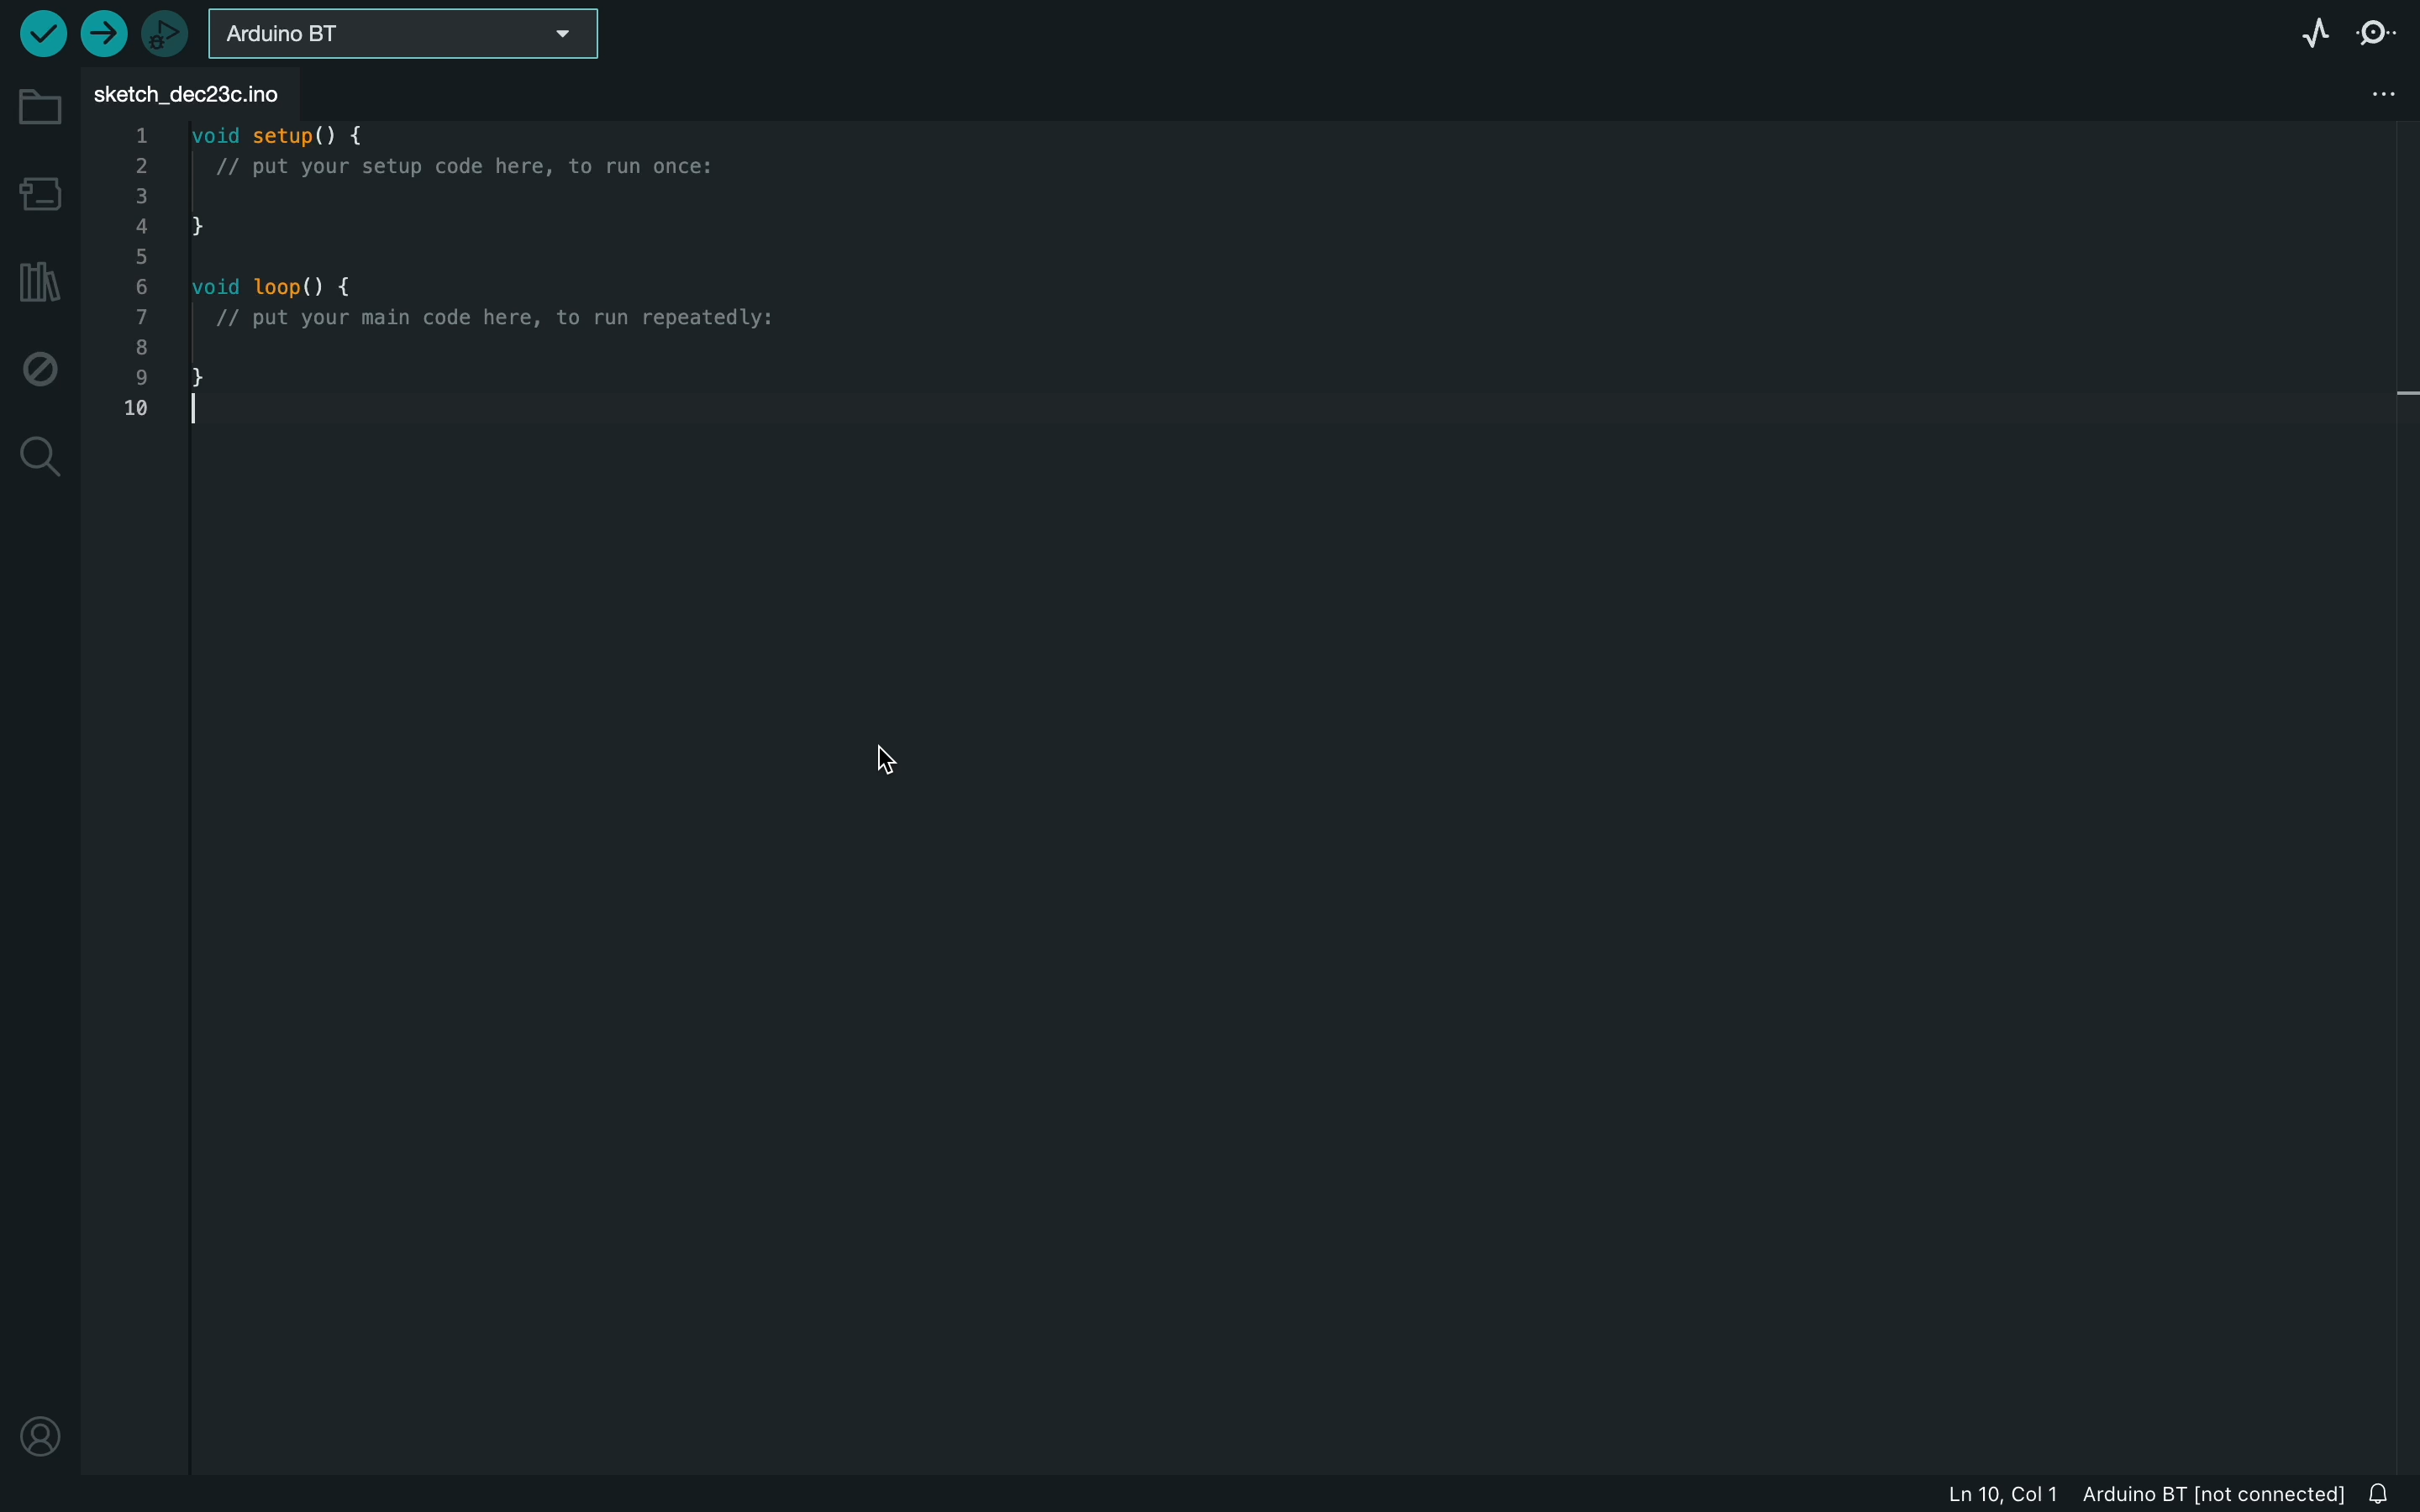 Image resolution: width=2420 pixels, height=1512 pixels. I want to click on upload, so click(101, 33).